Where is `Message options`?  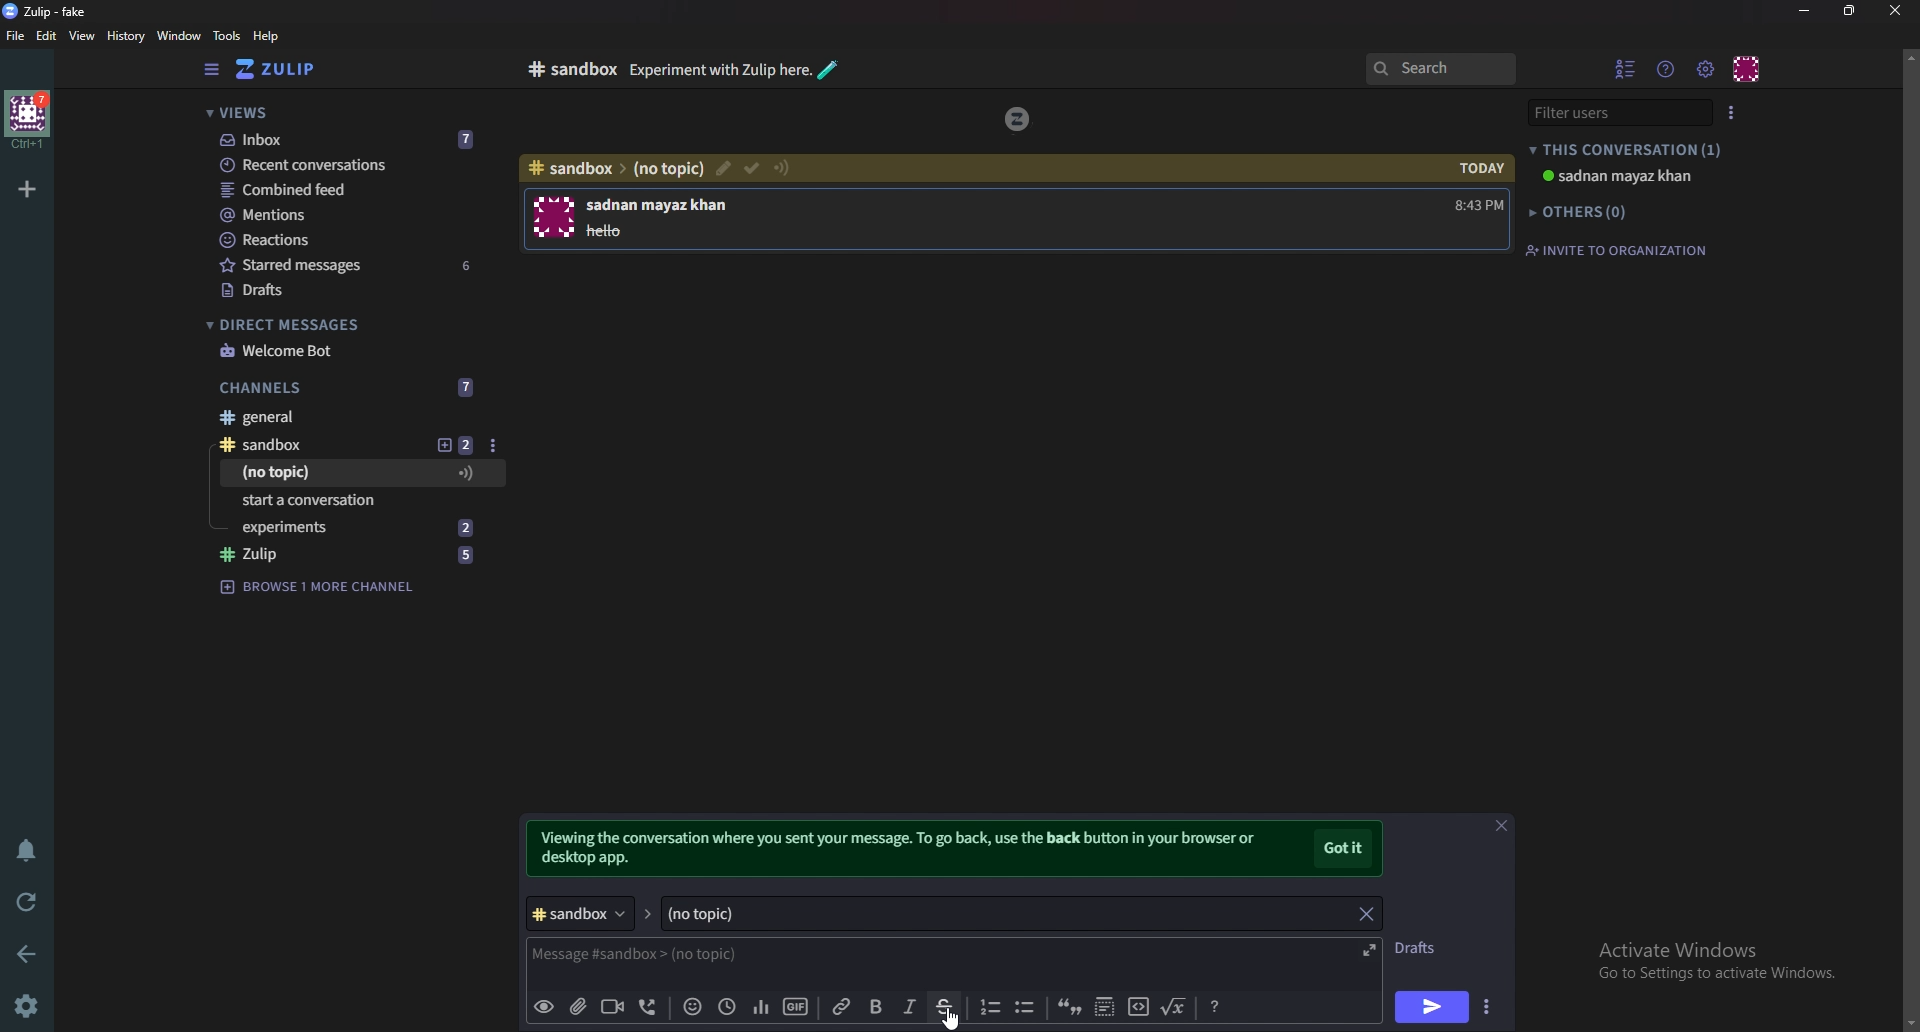
Message options is located at coordinates (494, 446).